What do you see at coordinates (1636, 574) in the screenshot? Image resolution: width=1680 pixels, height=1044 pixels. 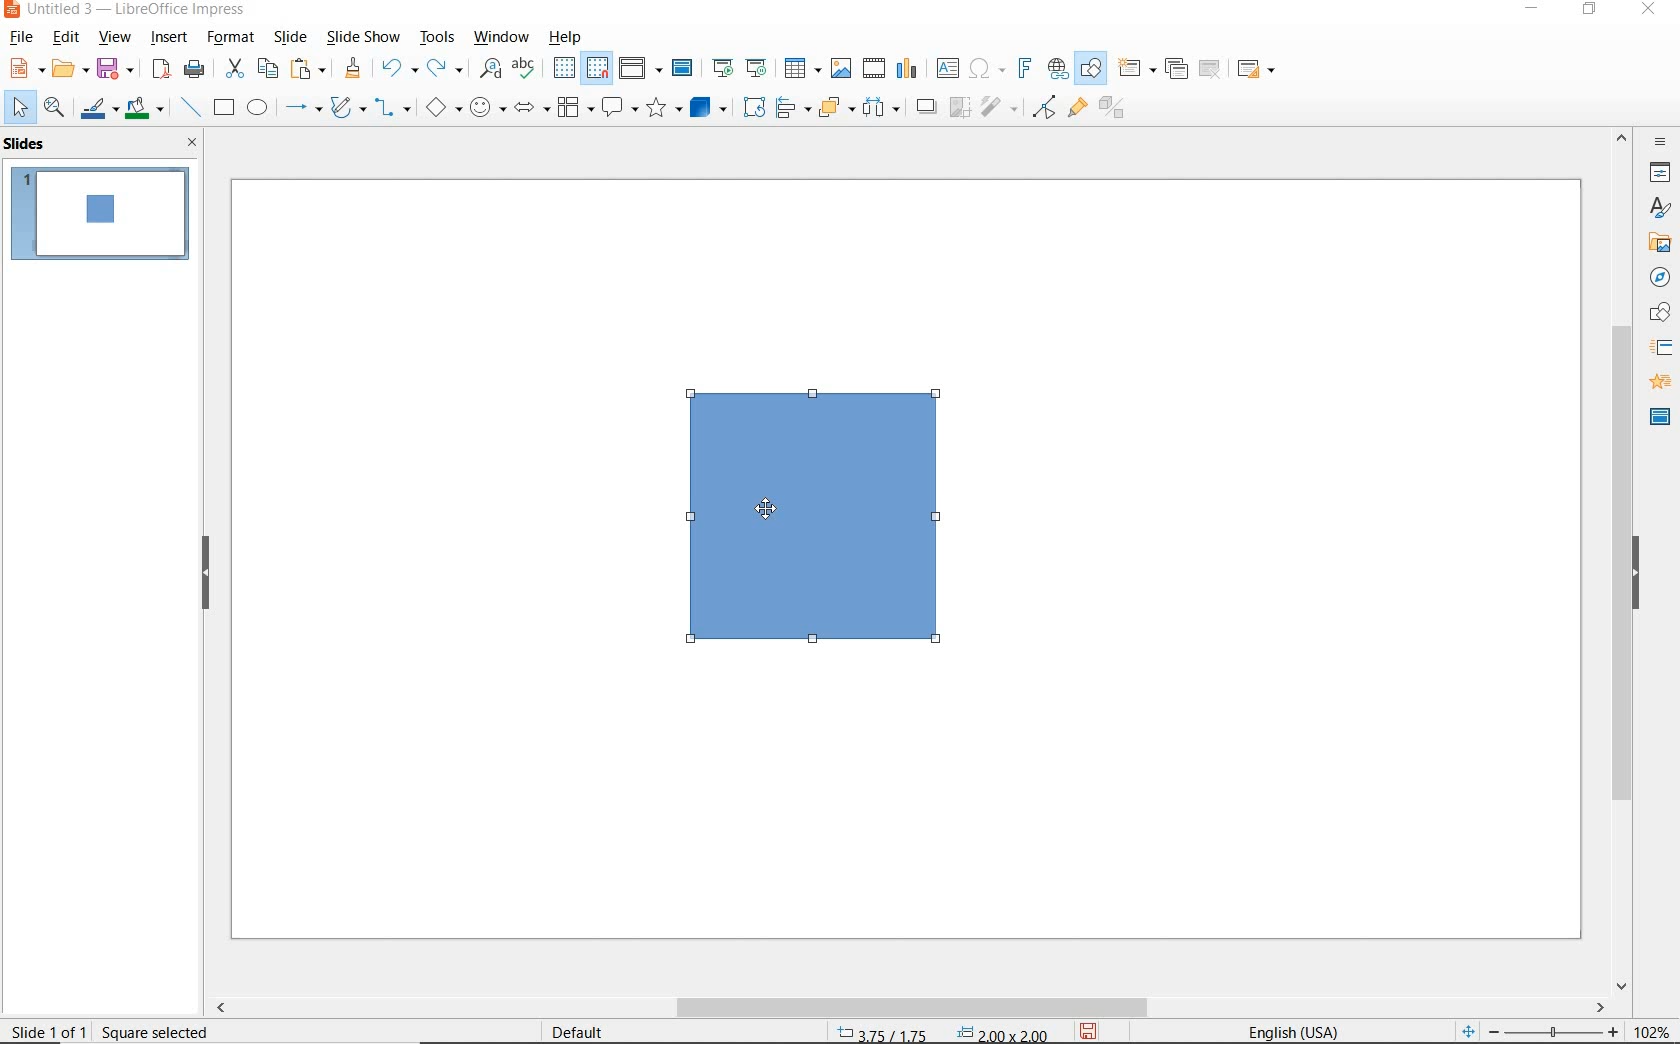 I see `hide` at bounding box center [1636, 574].